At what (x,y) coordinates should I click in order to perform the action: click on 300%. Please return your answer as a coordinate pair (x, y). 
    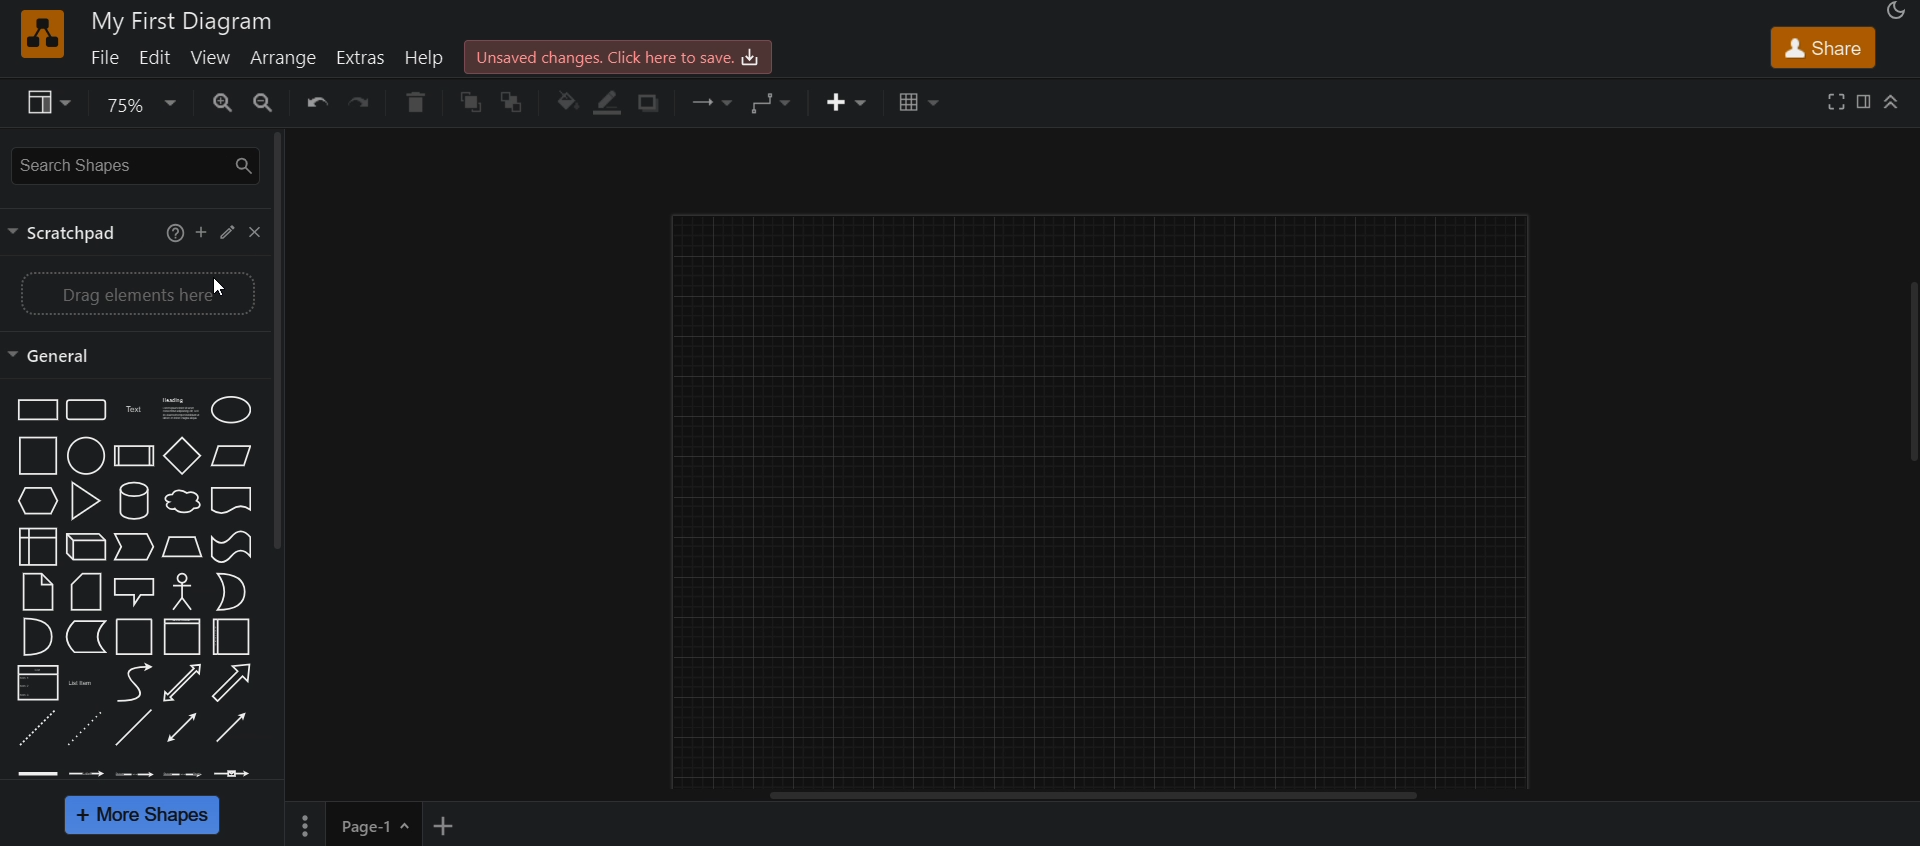
    Looking at the image, I should click on (187, 501).